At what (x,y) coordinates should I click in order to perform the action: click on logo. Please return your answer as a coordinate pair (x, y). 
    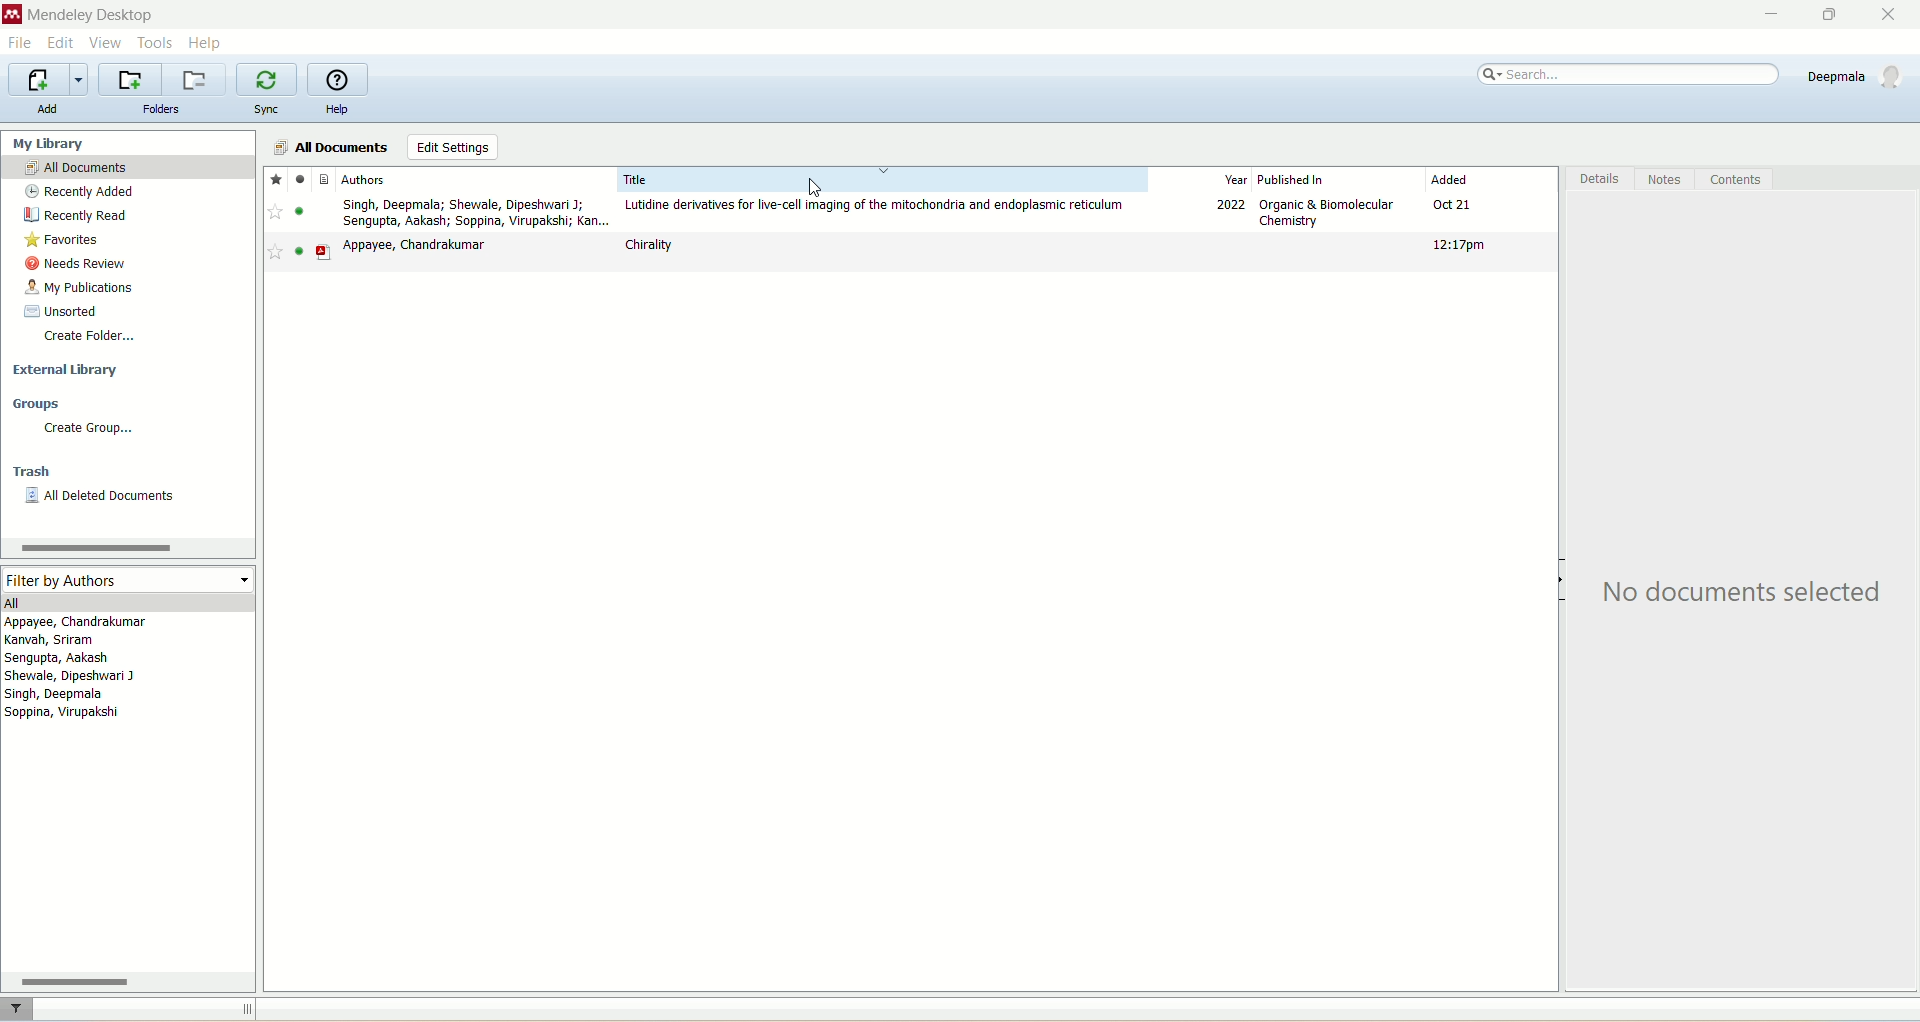
    Looking at the image, I should click on (12, 15).